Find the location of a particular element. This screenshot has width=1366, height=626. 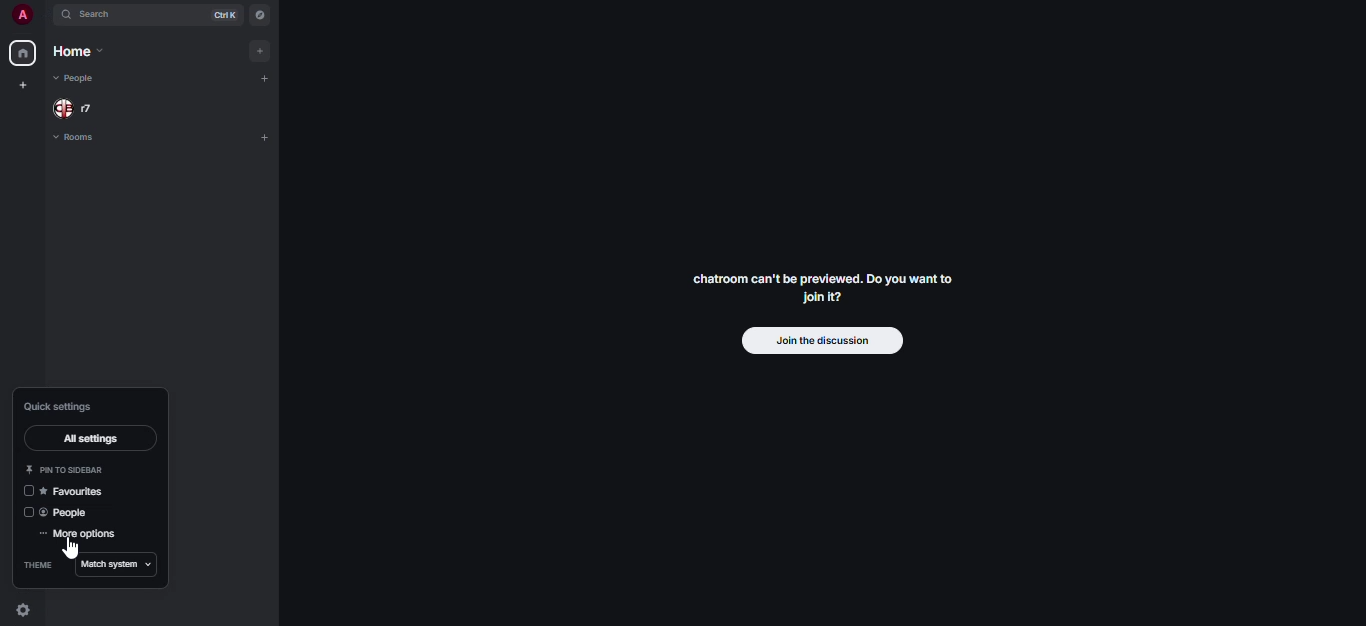

people is located at coordinates (69, 512).